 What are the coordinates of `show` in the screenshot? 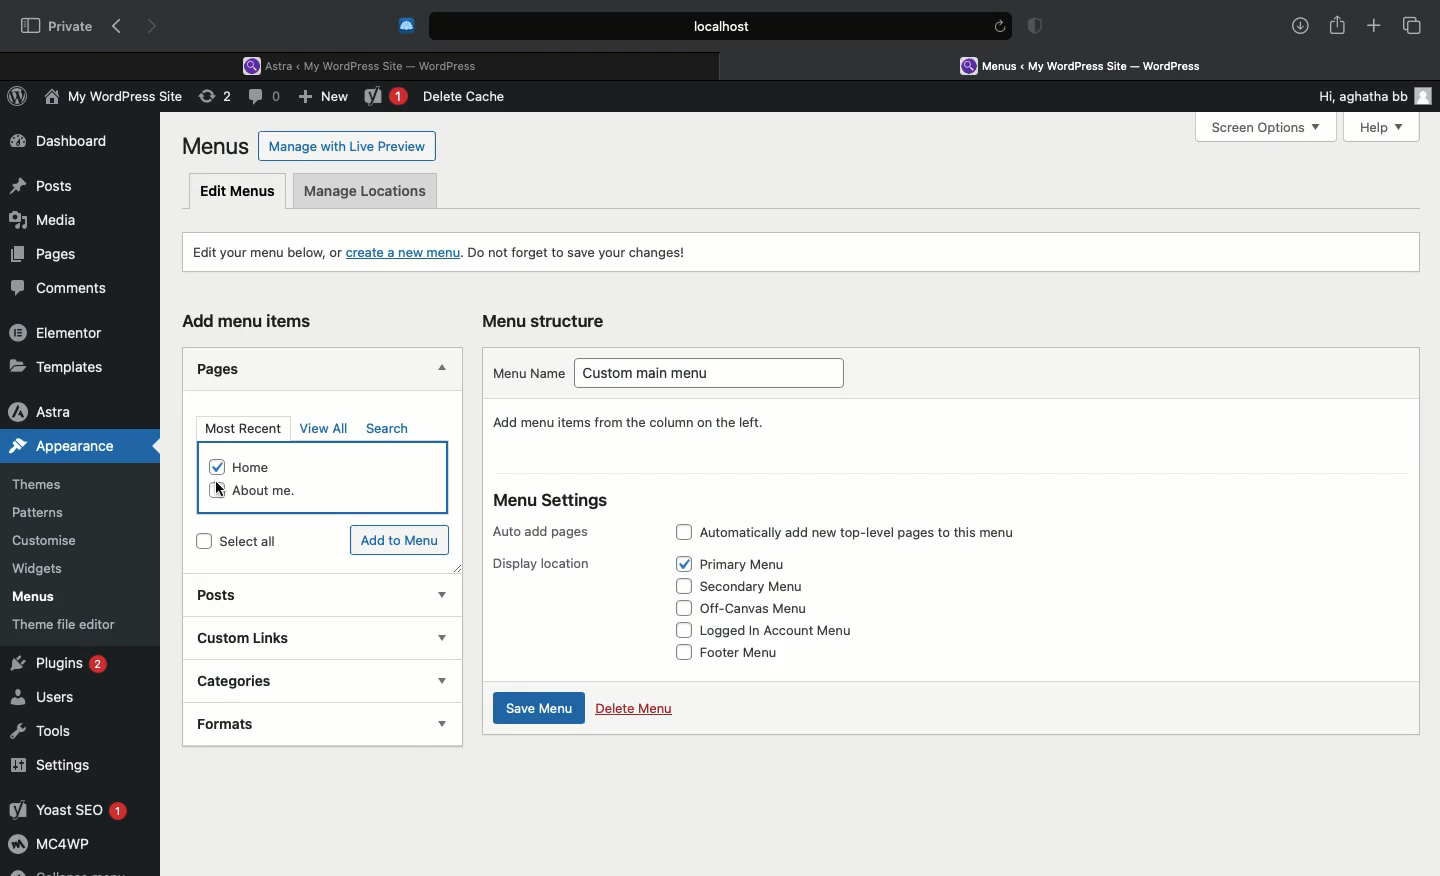 It's located at (441, 722).